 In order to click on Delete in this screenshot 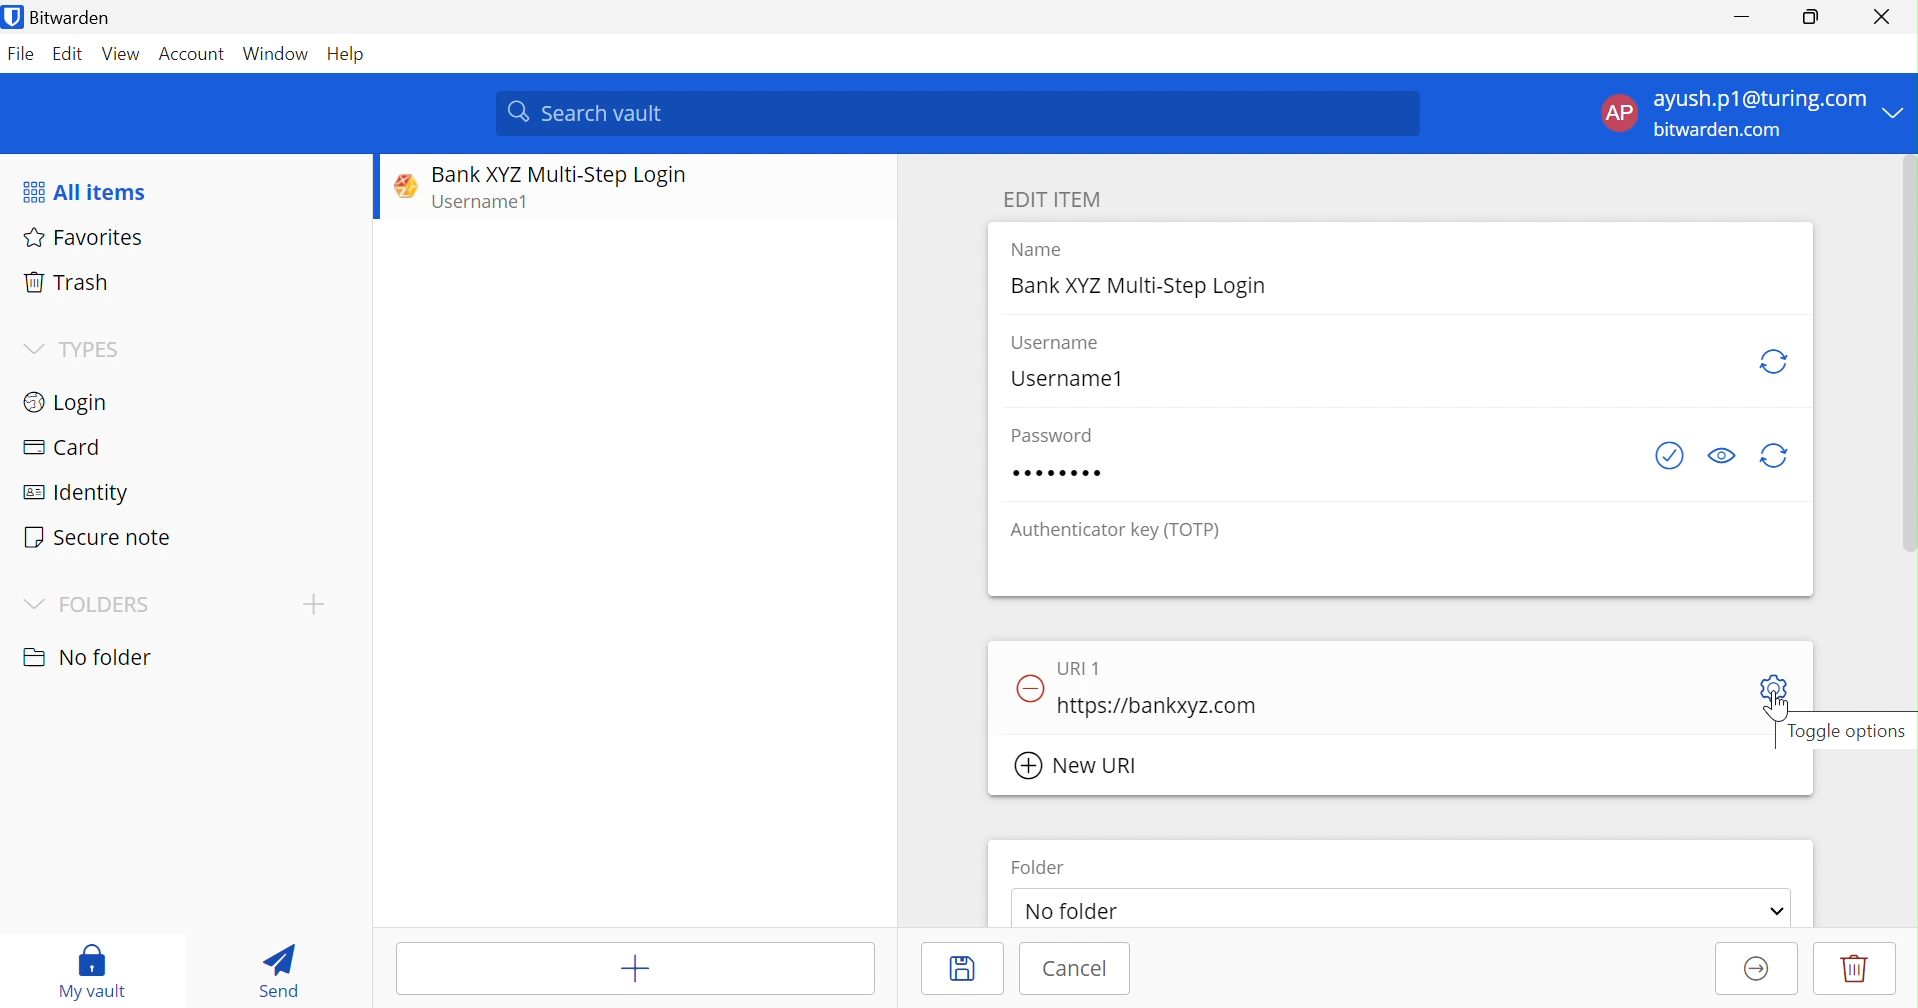, I will do `click(1855, 968)`.